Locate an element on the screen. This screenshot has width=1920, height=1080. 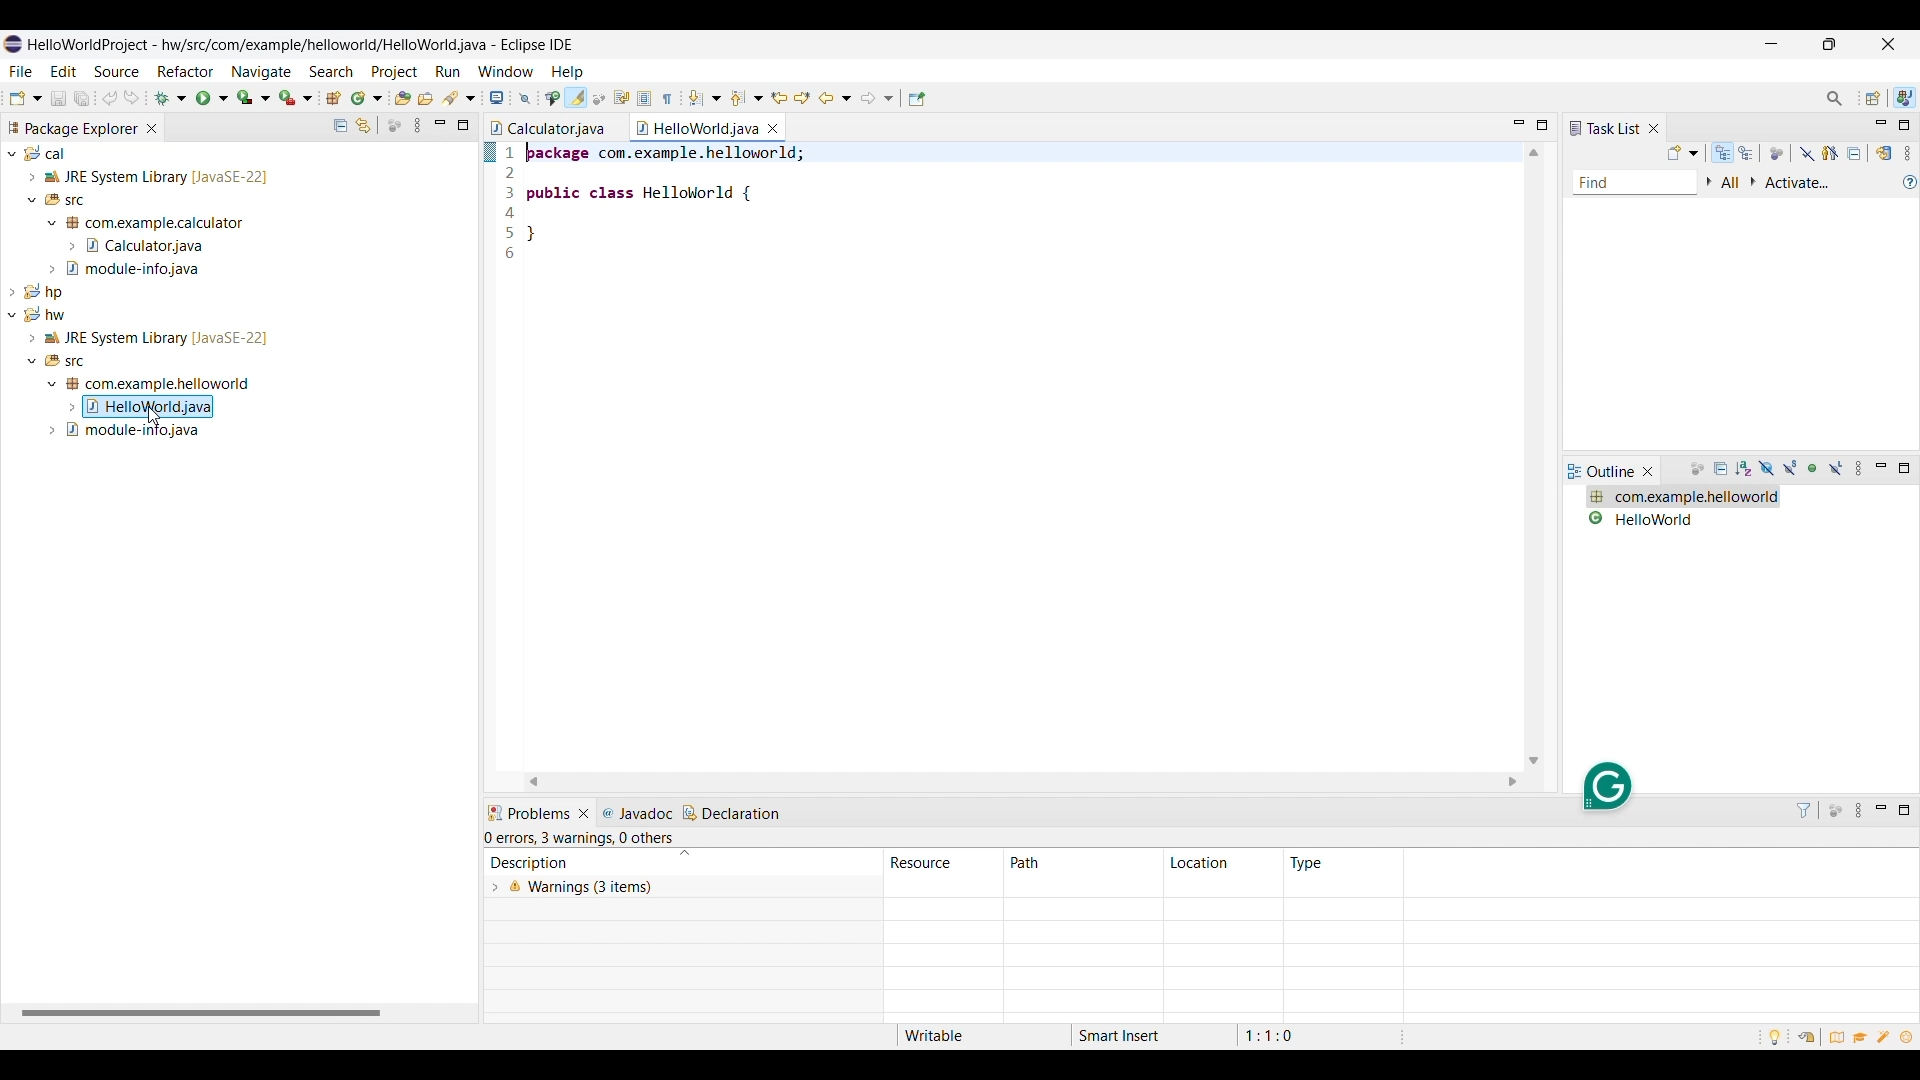
Problems tab is located at coordinates (528, 814).